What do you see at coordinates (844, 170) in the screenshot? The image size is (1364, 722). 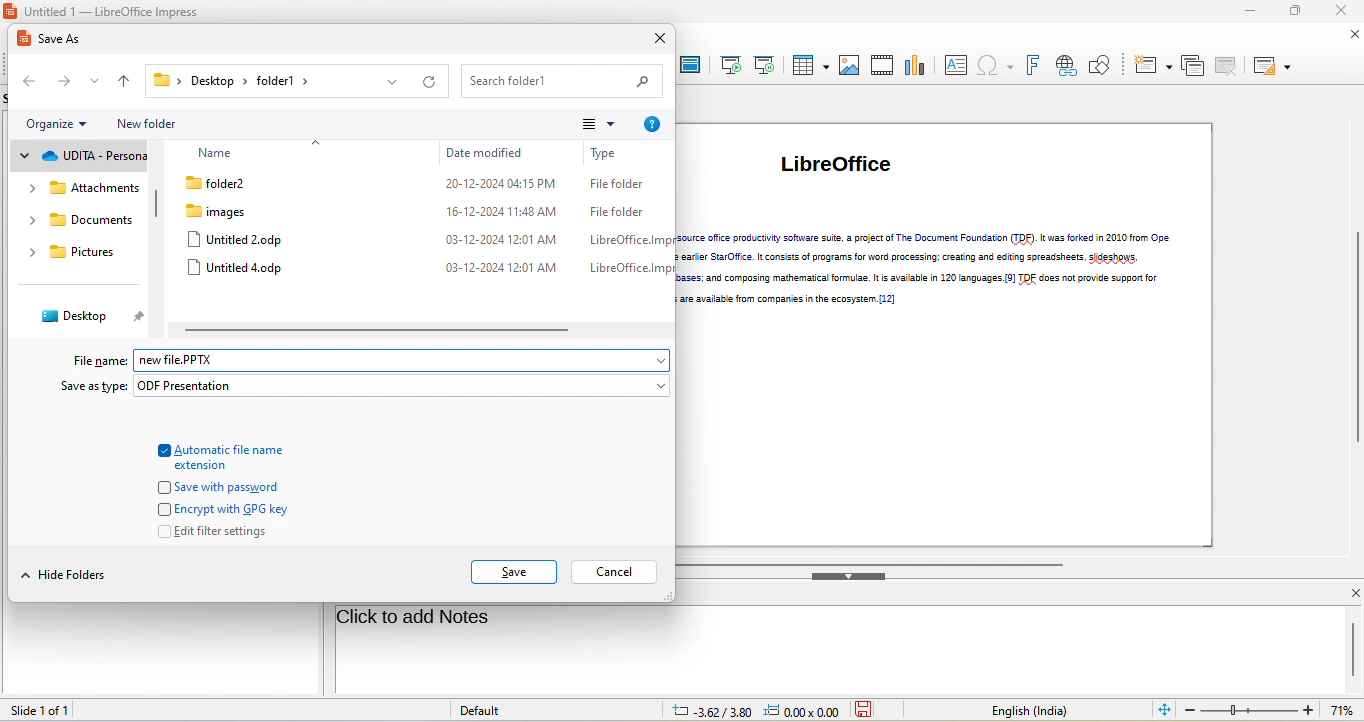 I see `libre office` at bounding box center [844, 170].